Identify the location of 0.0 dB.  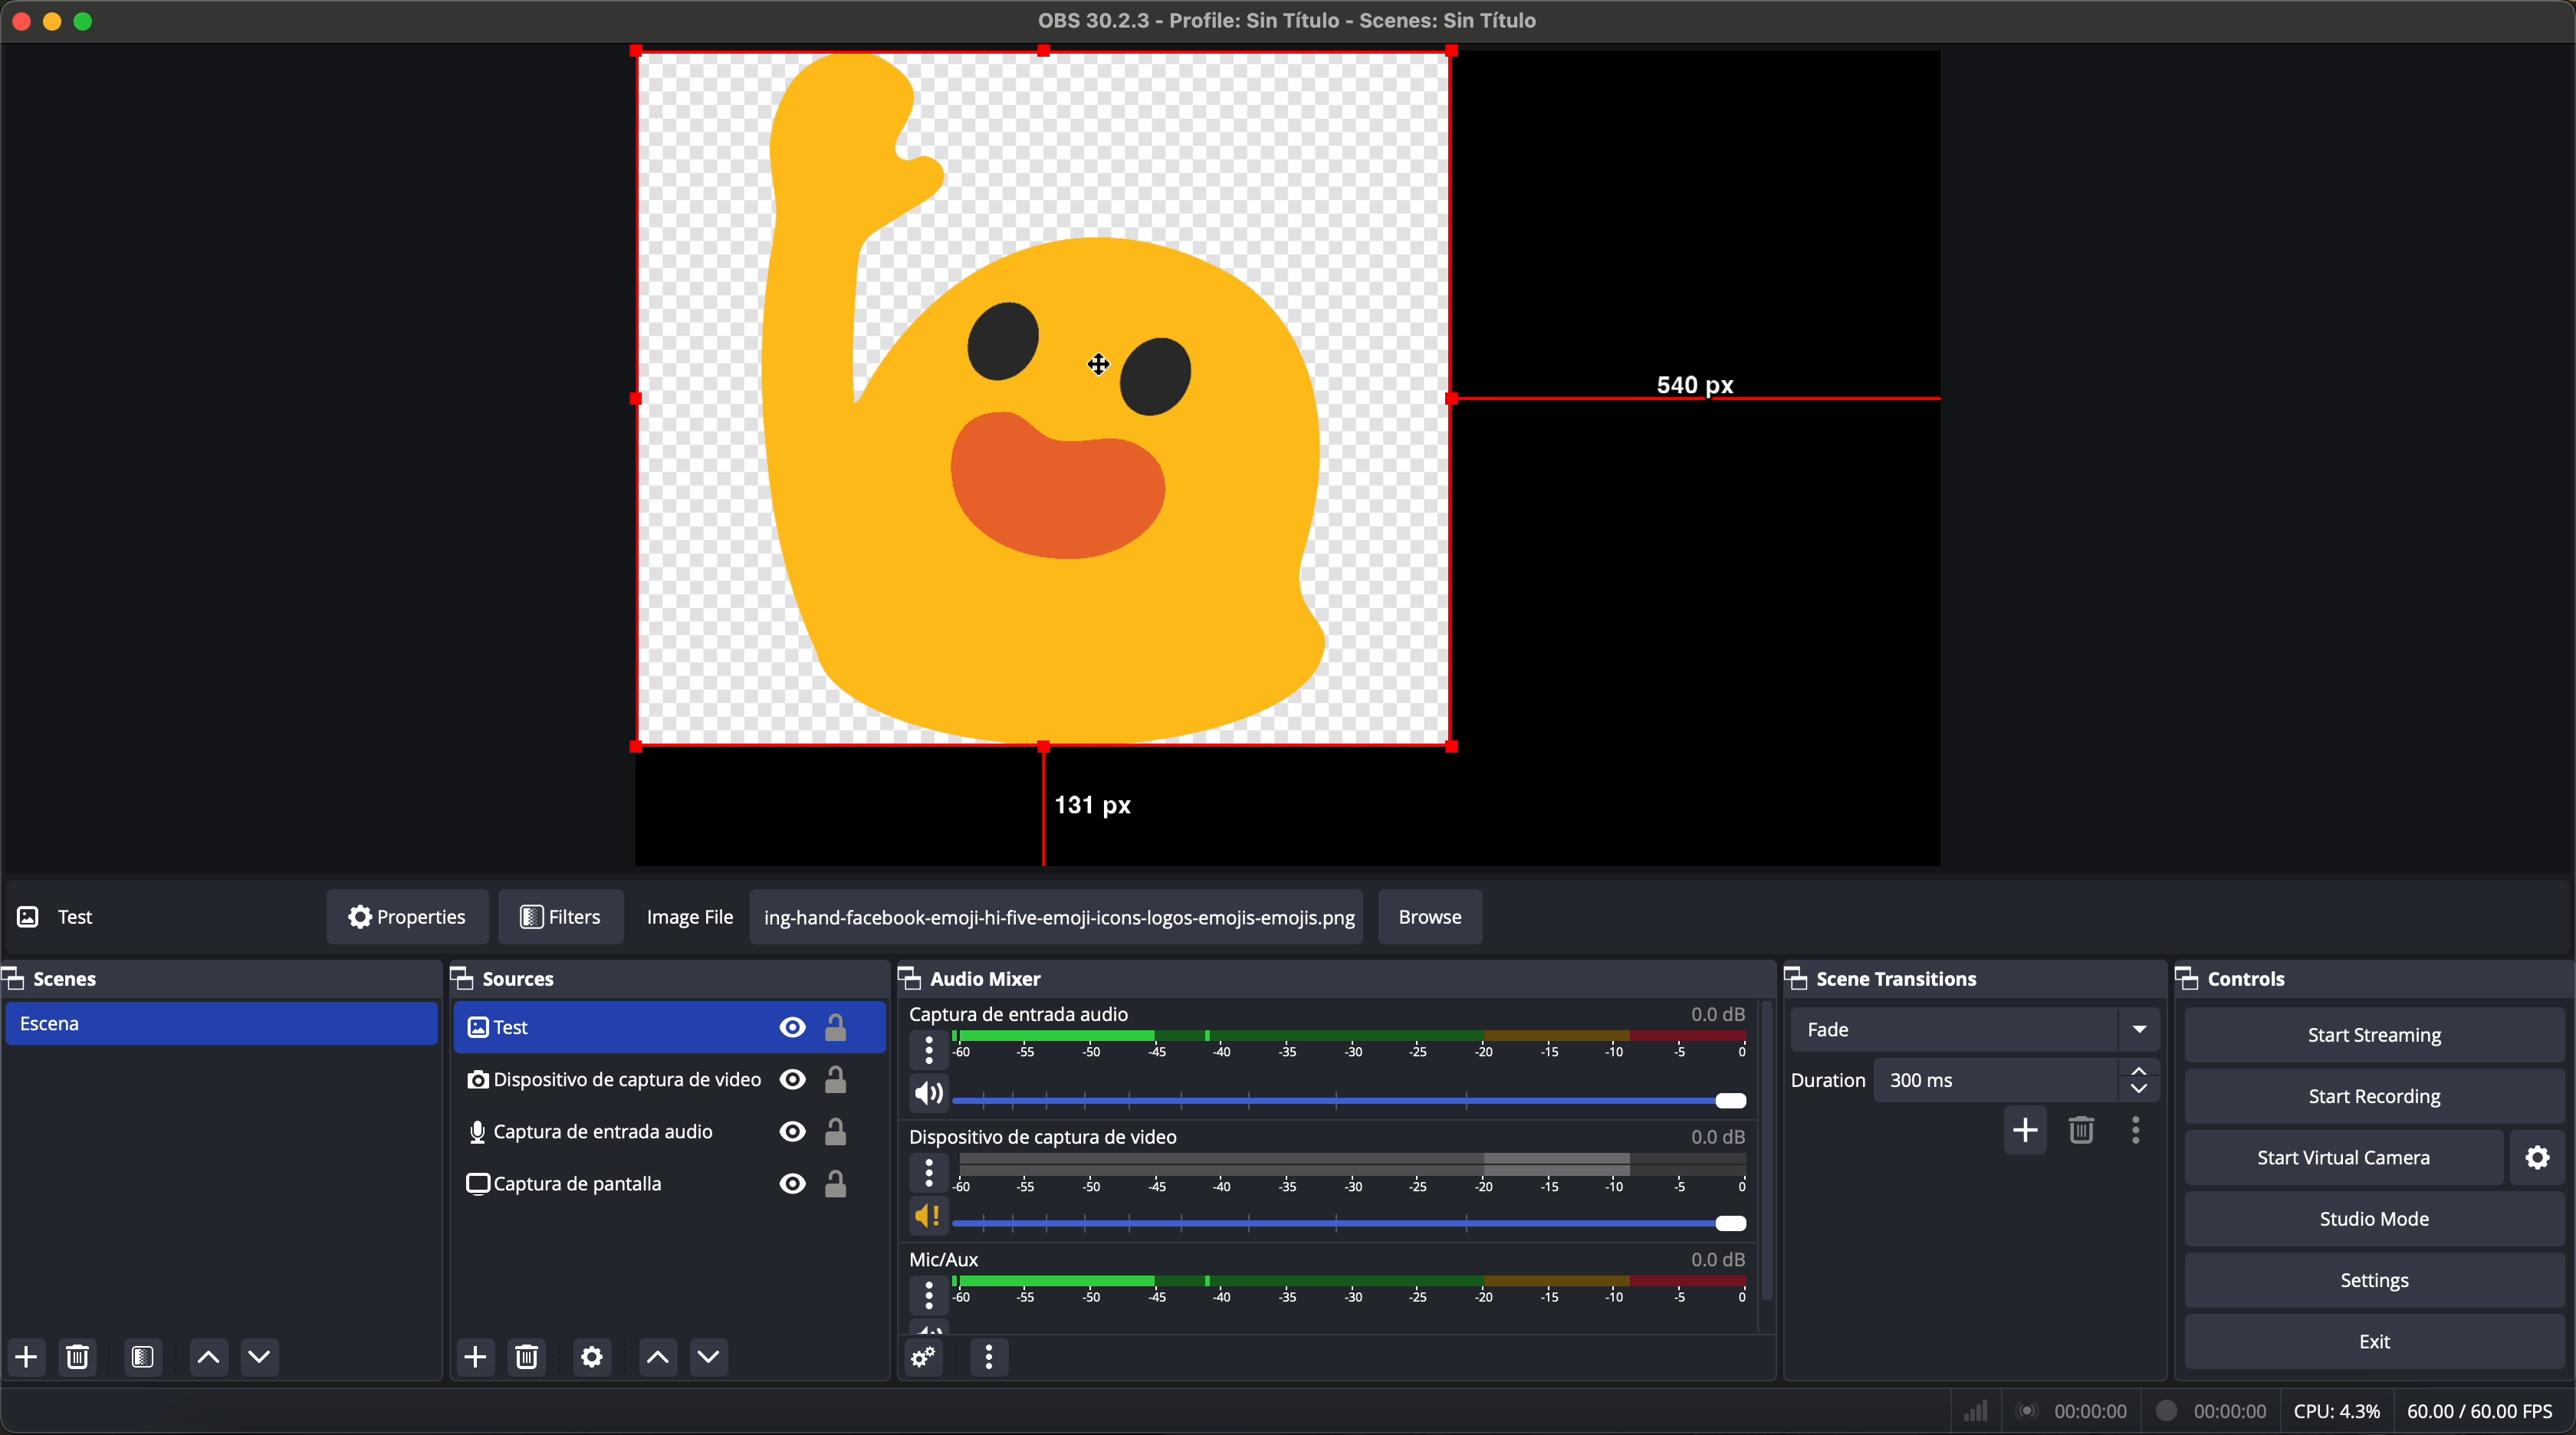
(1717, 1255).